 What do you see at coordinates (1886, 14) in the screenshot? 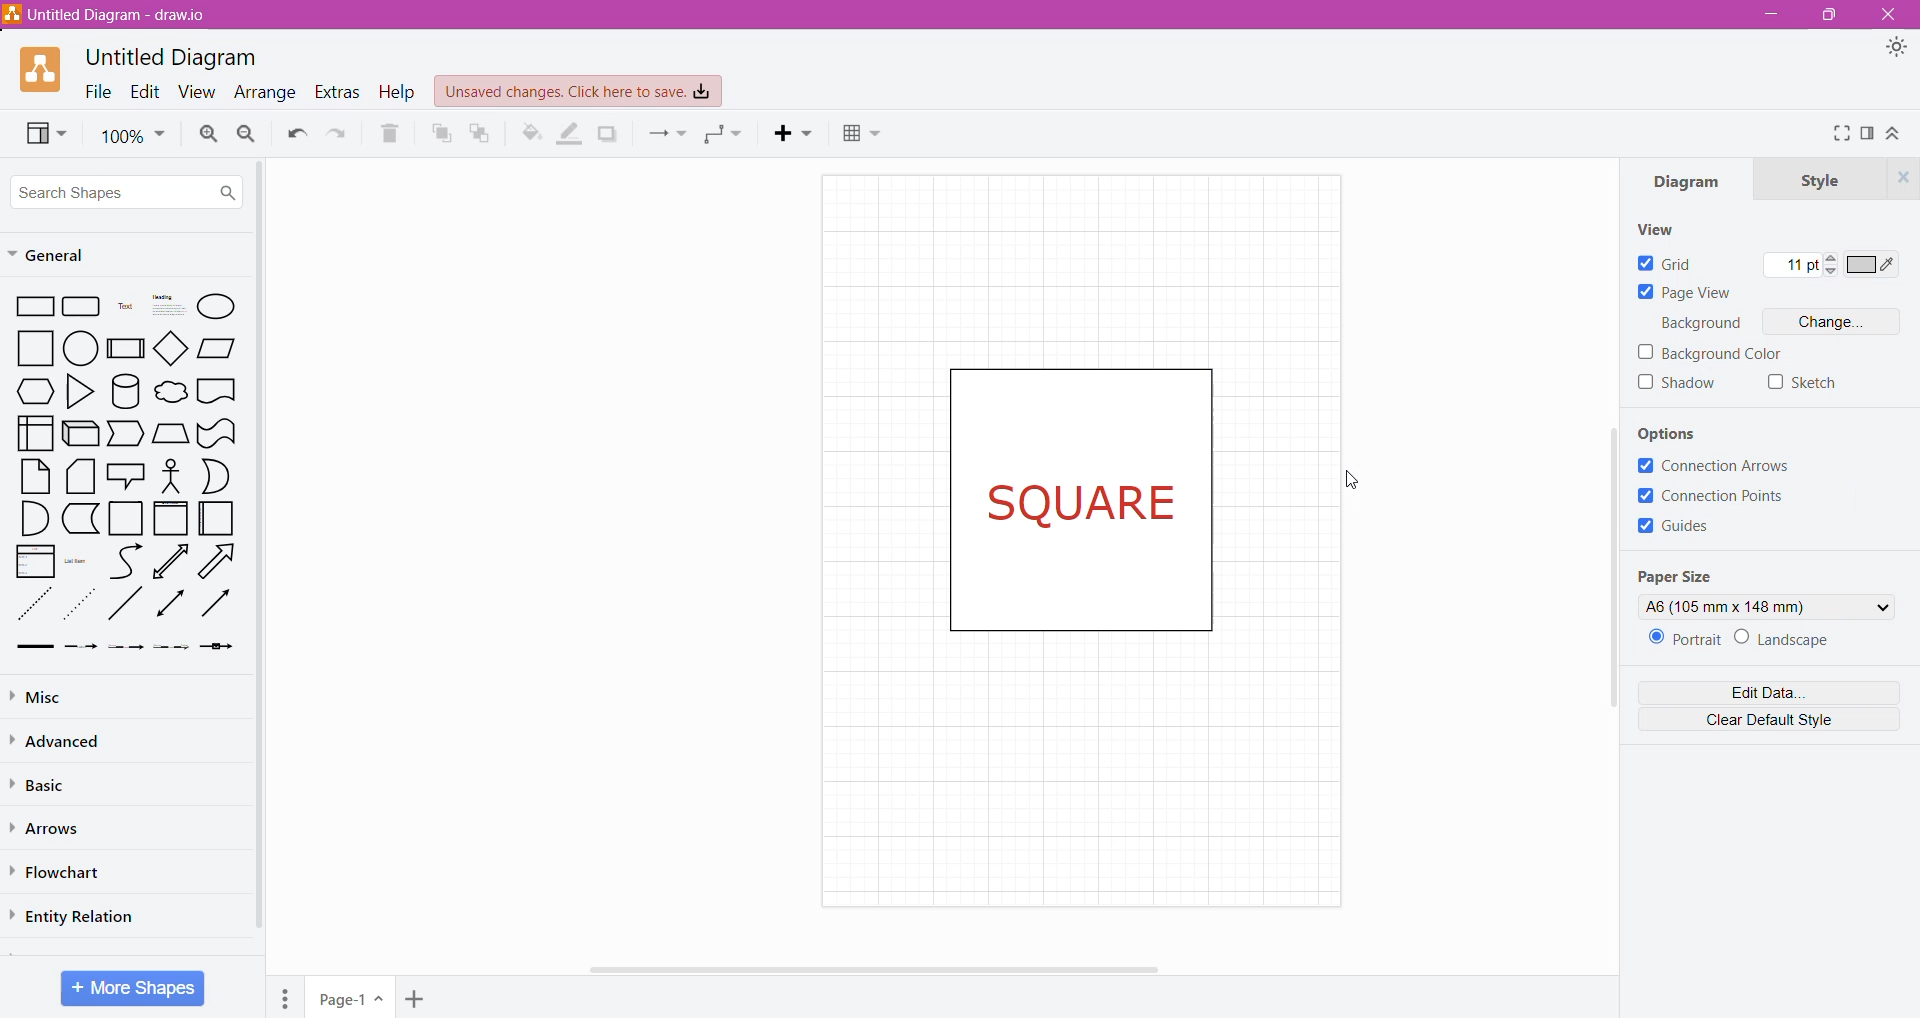
I see `Close` at bounding box center [1886, 14].